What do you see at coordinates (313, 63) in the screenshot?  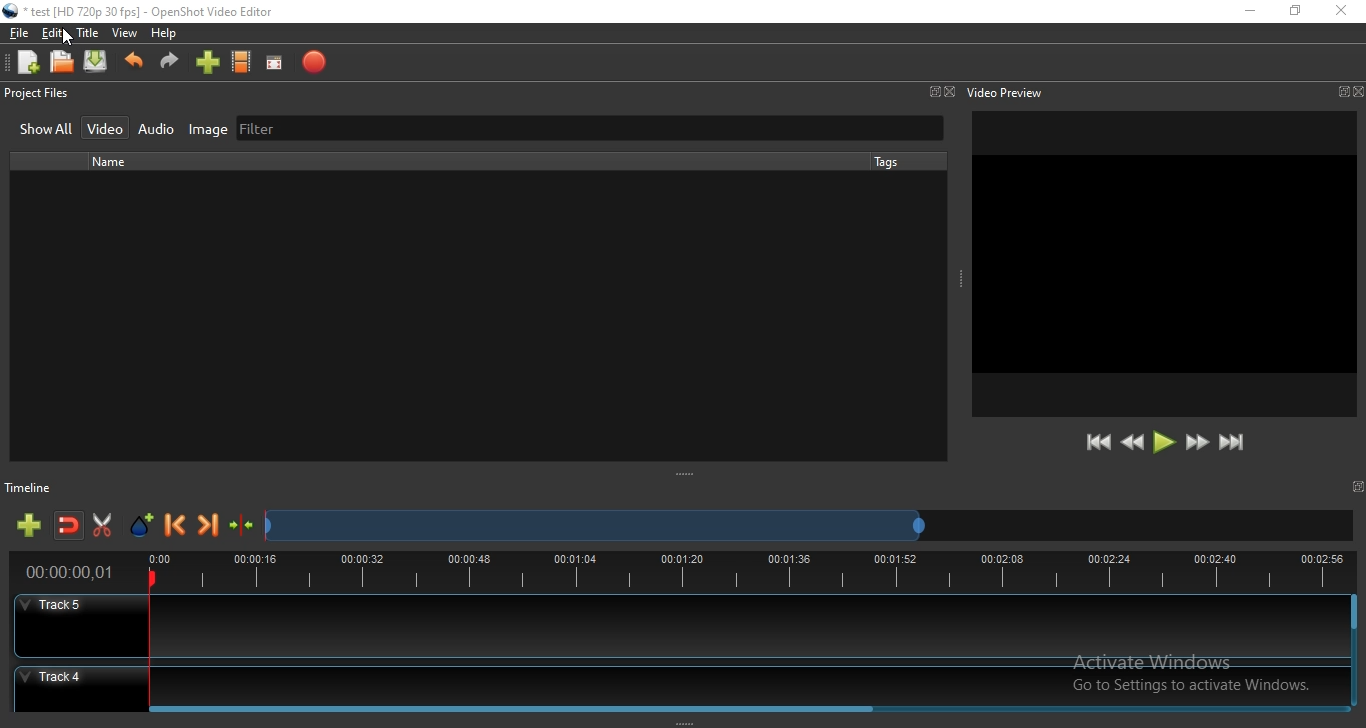 I see `Export video` at bounding box center [313, 63].